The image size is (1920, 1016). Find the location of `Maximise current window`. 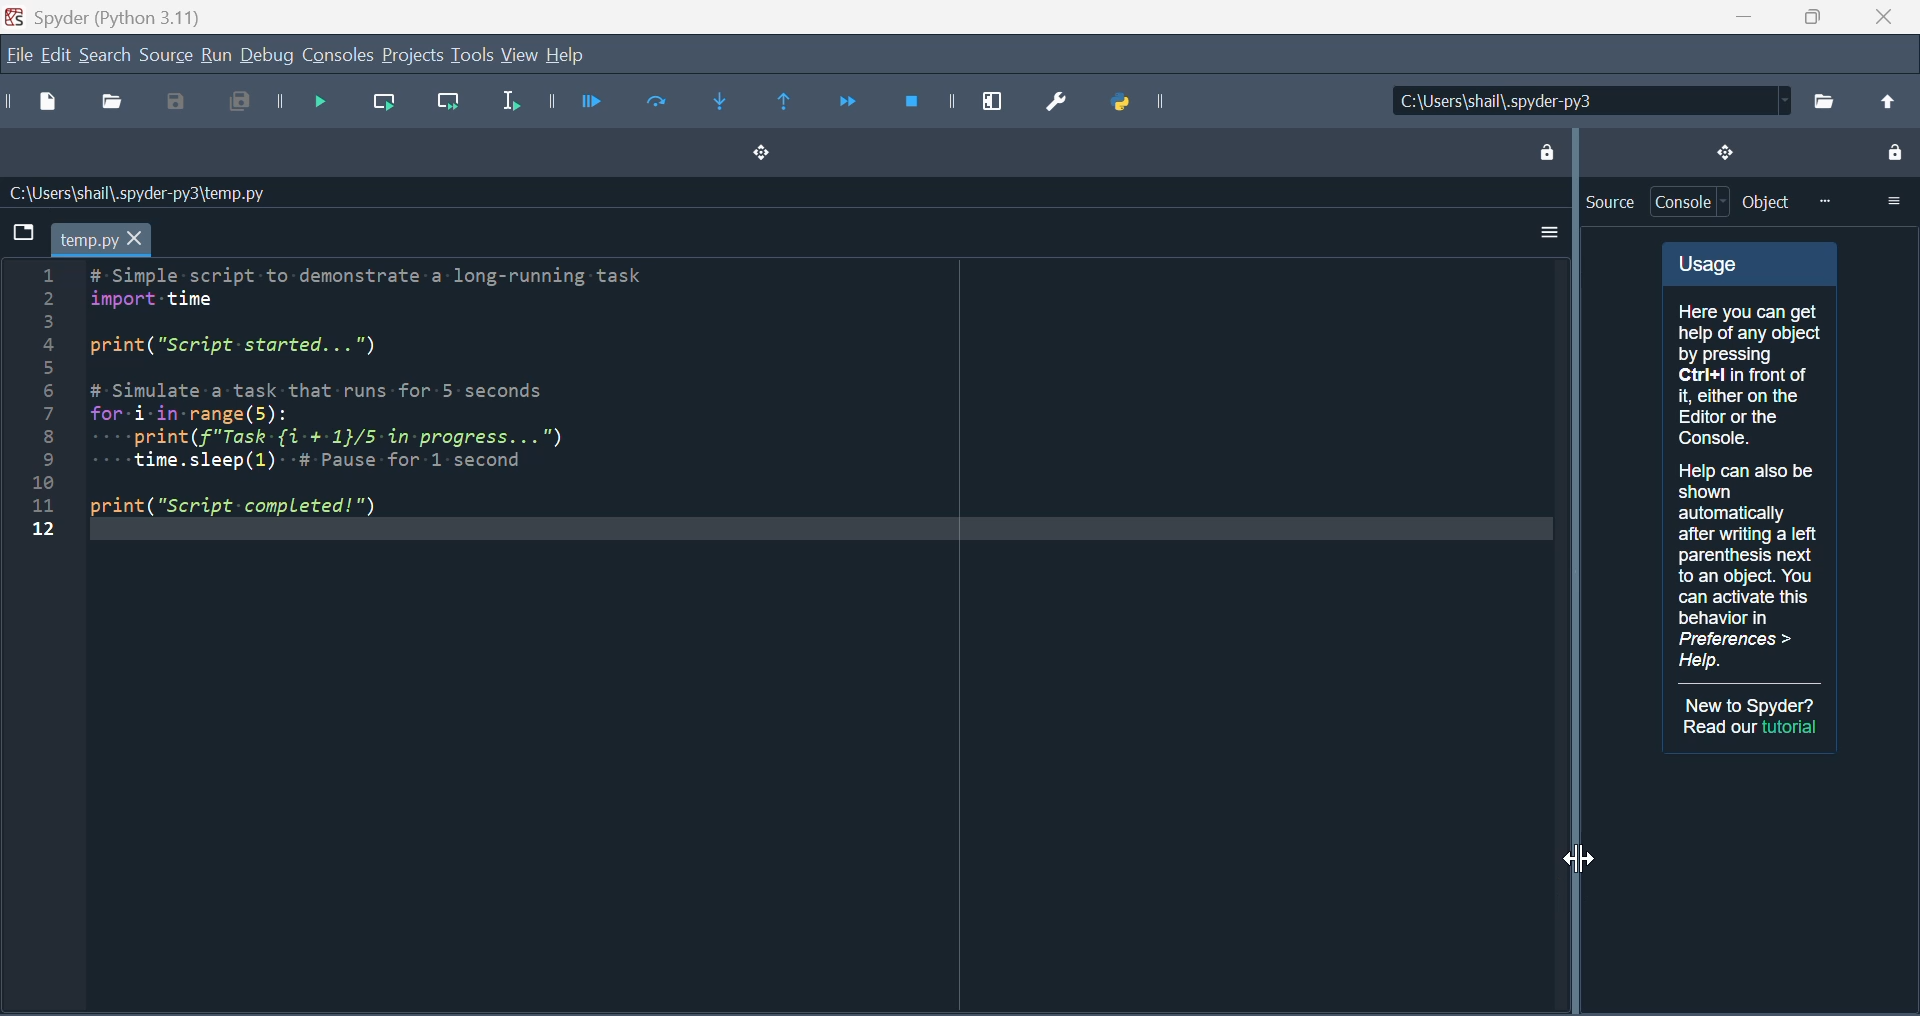

Maximise current window is located at coordinates (993, 96).